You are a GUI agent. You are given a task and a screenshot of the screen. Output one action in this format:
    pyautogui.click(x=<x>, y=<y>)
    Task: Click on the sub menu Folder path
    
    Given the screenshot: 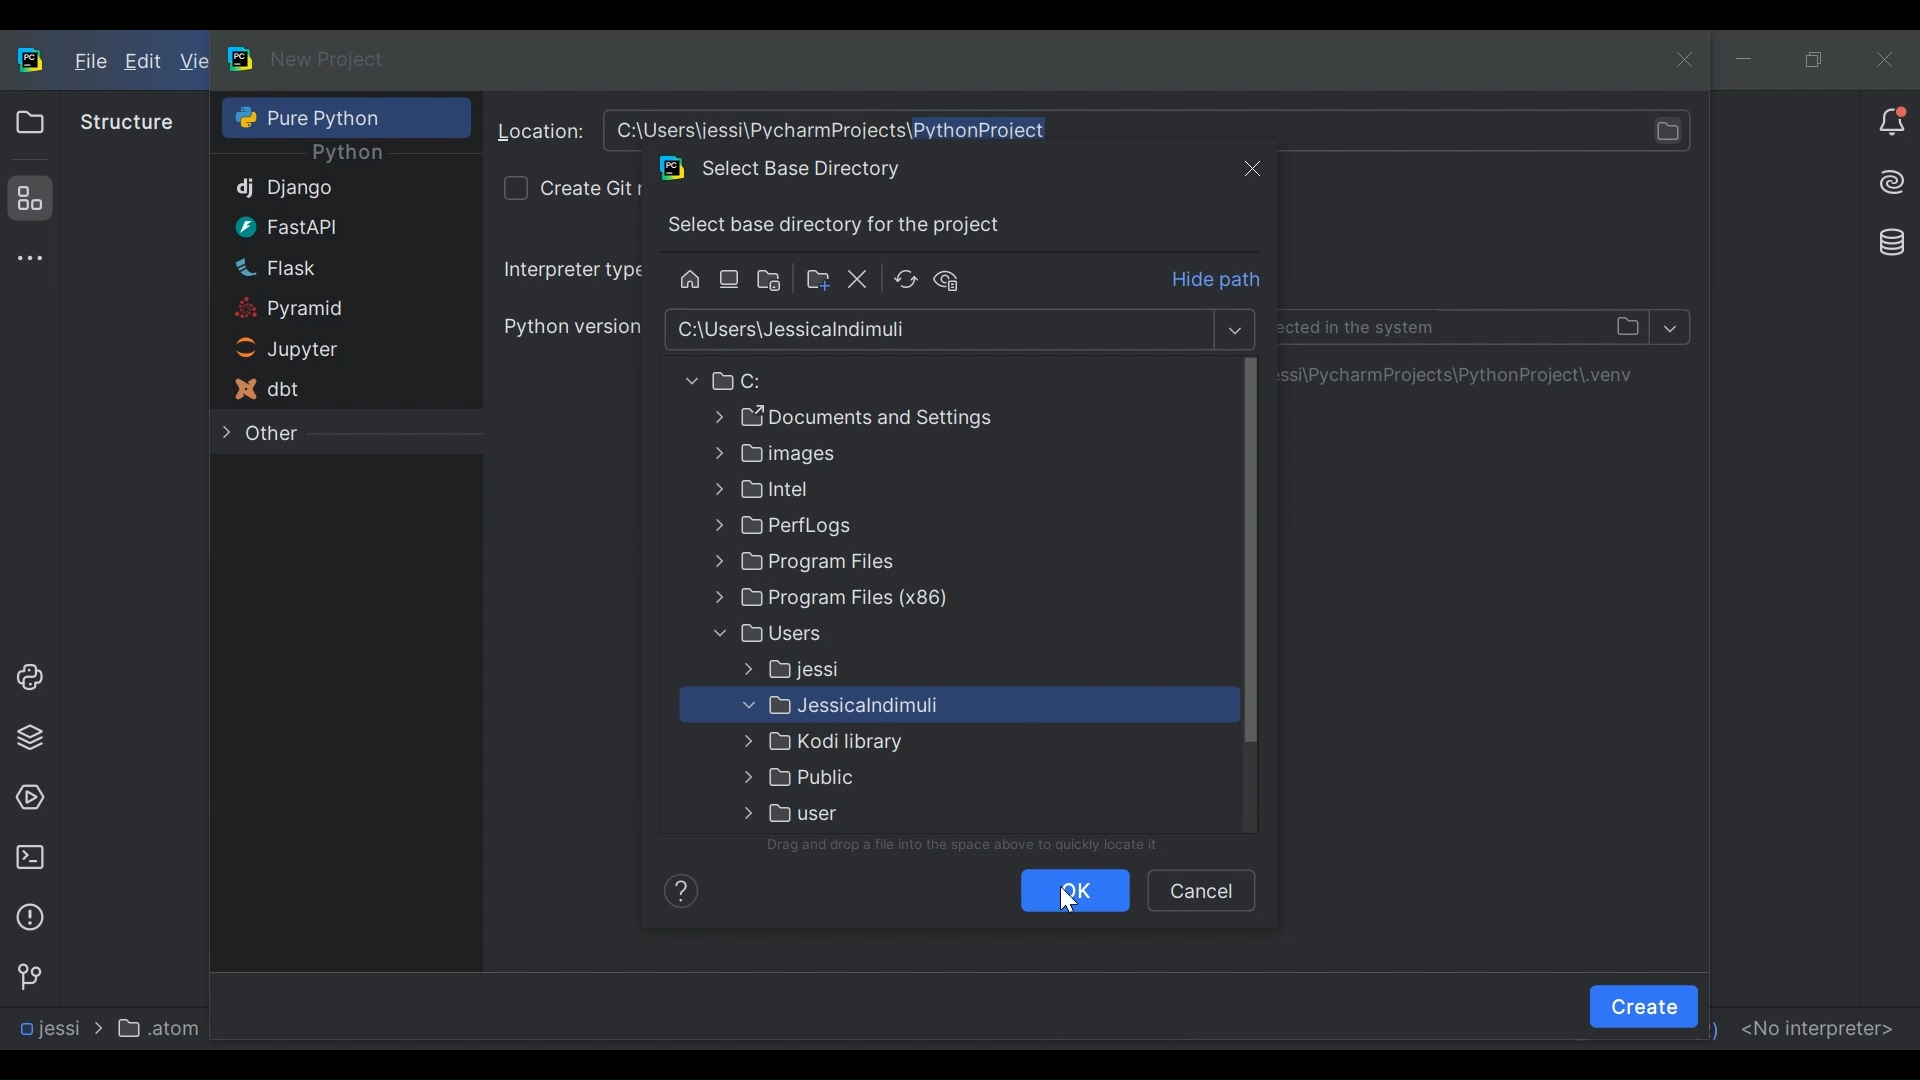 What is the action you would take?
    pyautogui.click(x=872, y=670)
    